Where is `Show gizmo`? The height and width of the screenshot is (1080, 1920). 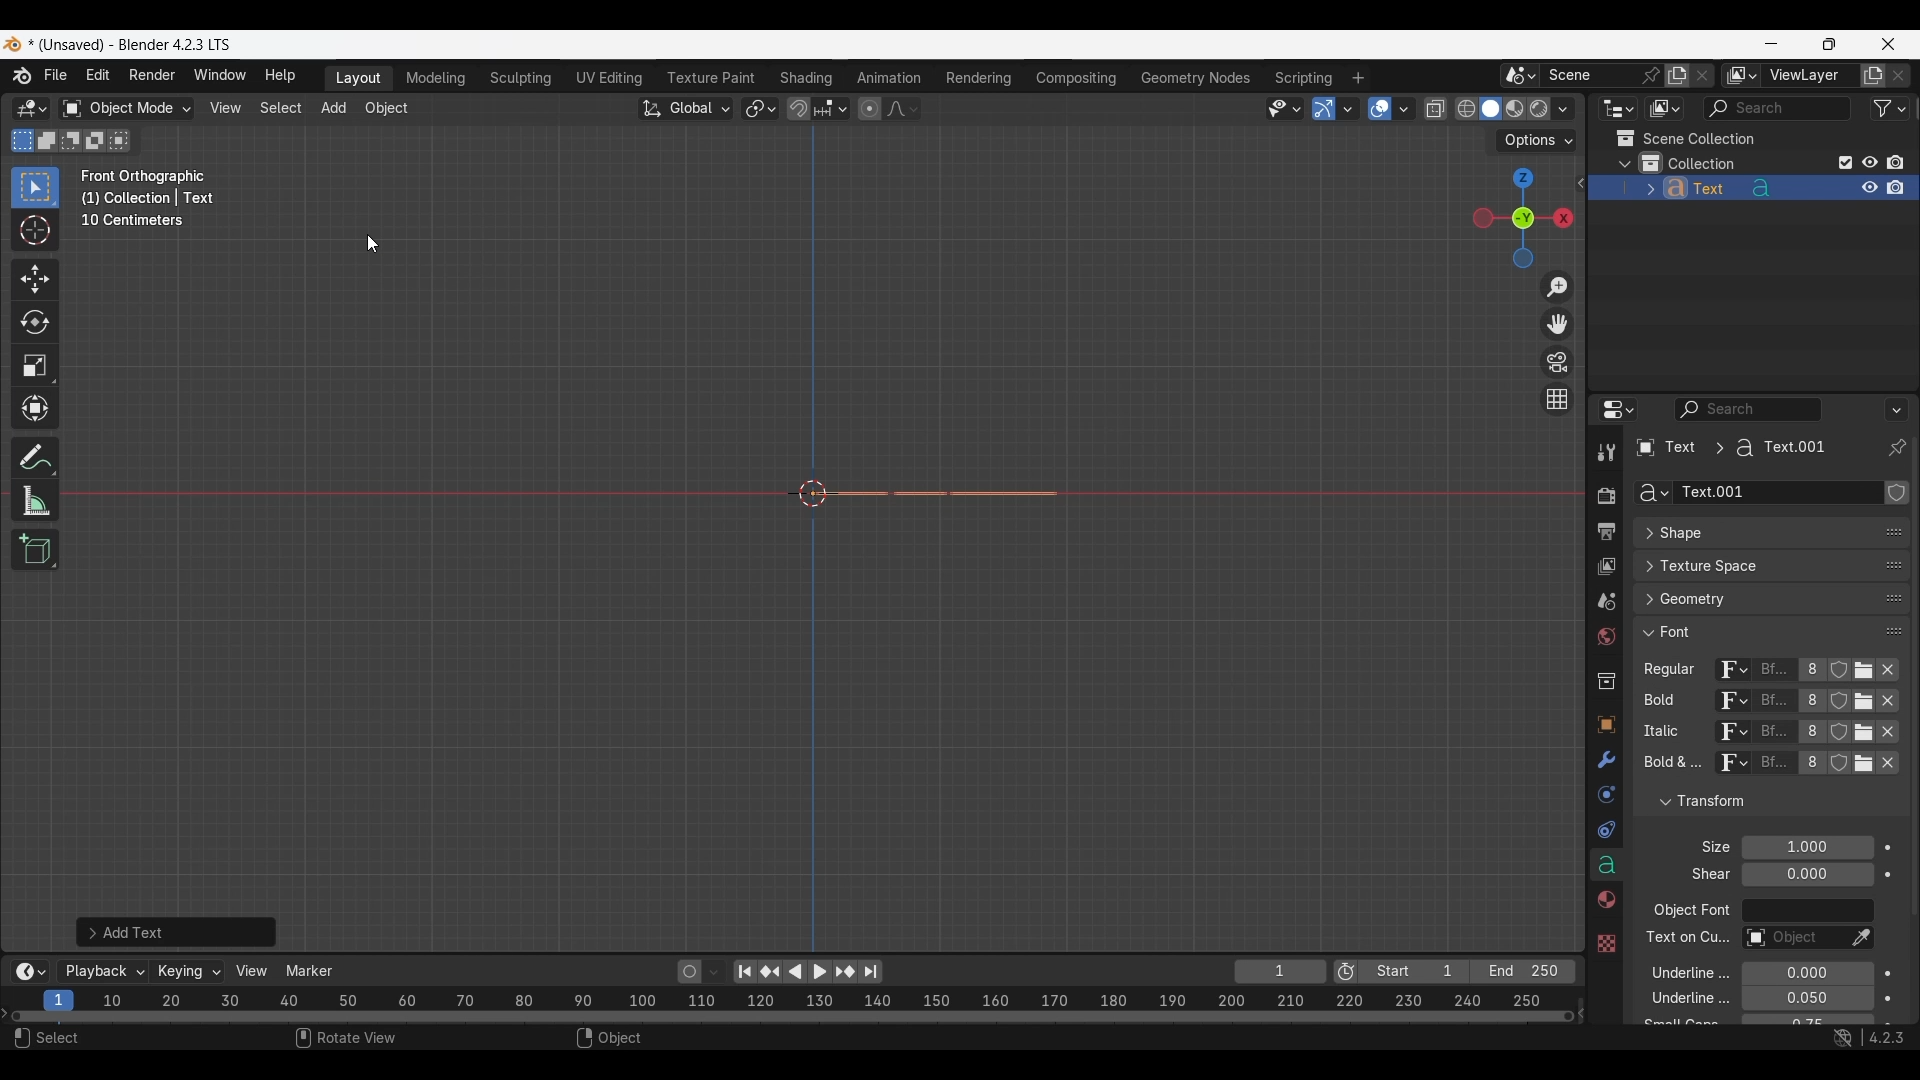
Show gizmo is located at coordinates (1324, 109).